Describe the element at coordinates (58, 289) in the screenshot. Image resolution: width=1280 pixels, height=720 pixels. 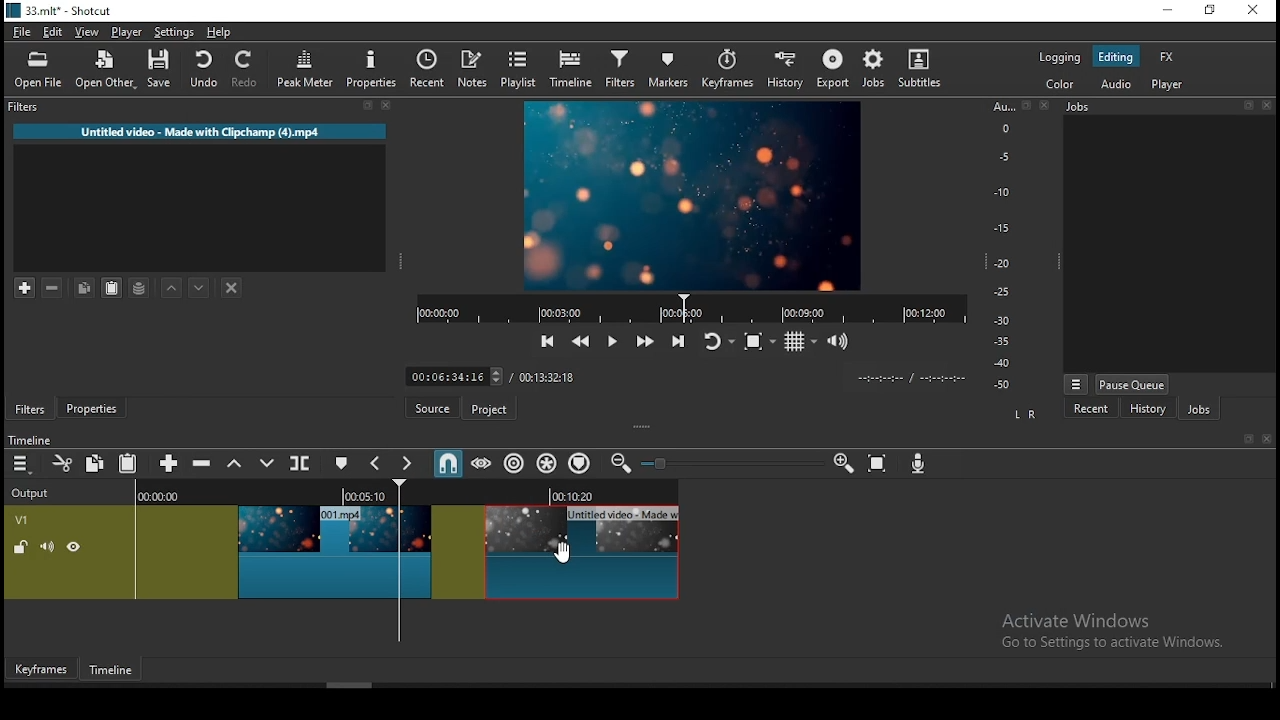
I see `remove selected filters` at that location.